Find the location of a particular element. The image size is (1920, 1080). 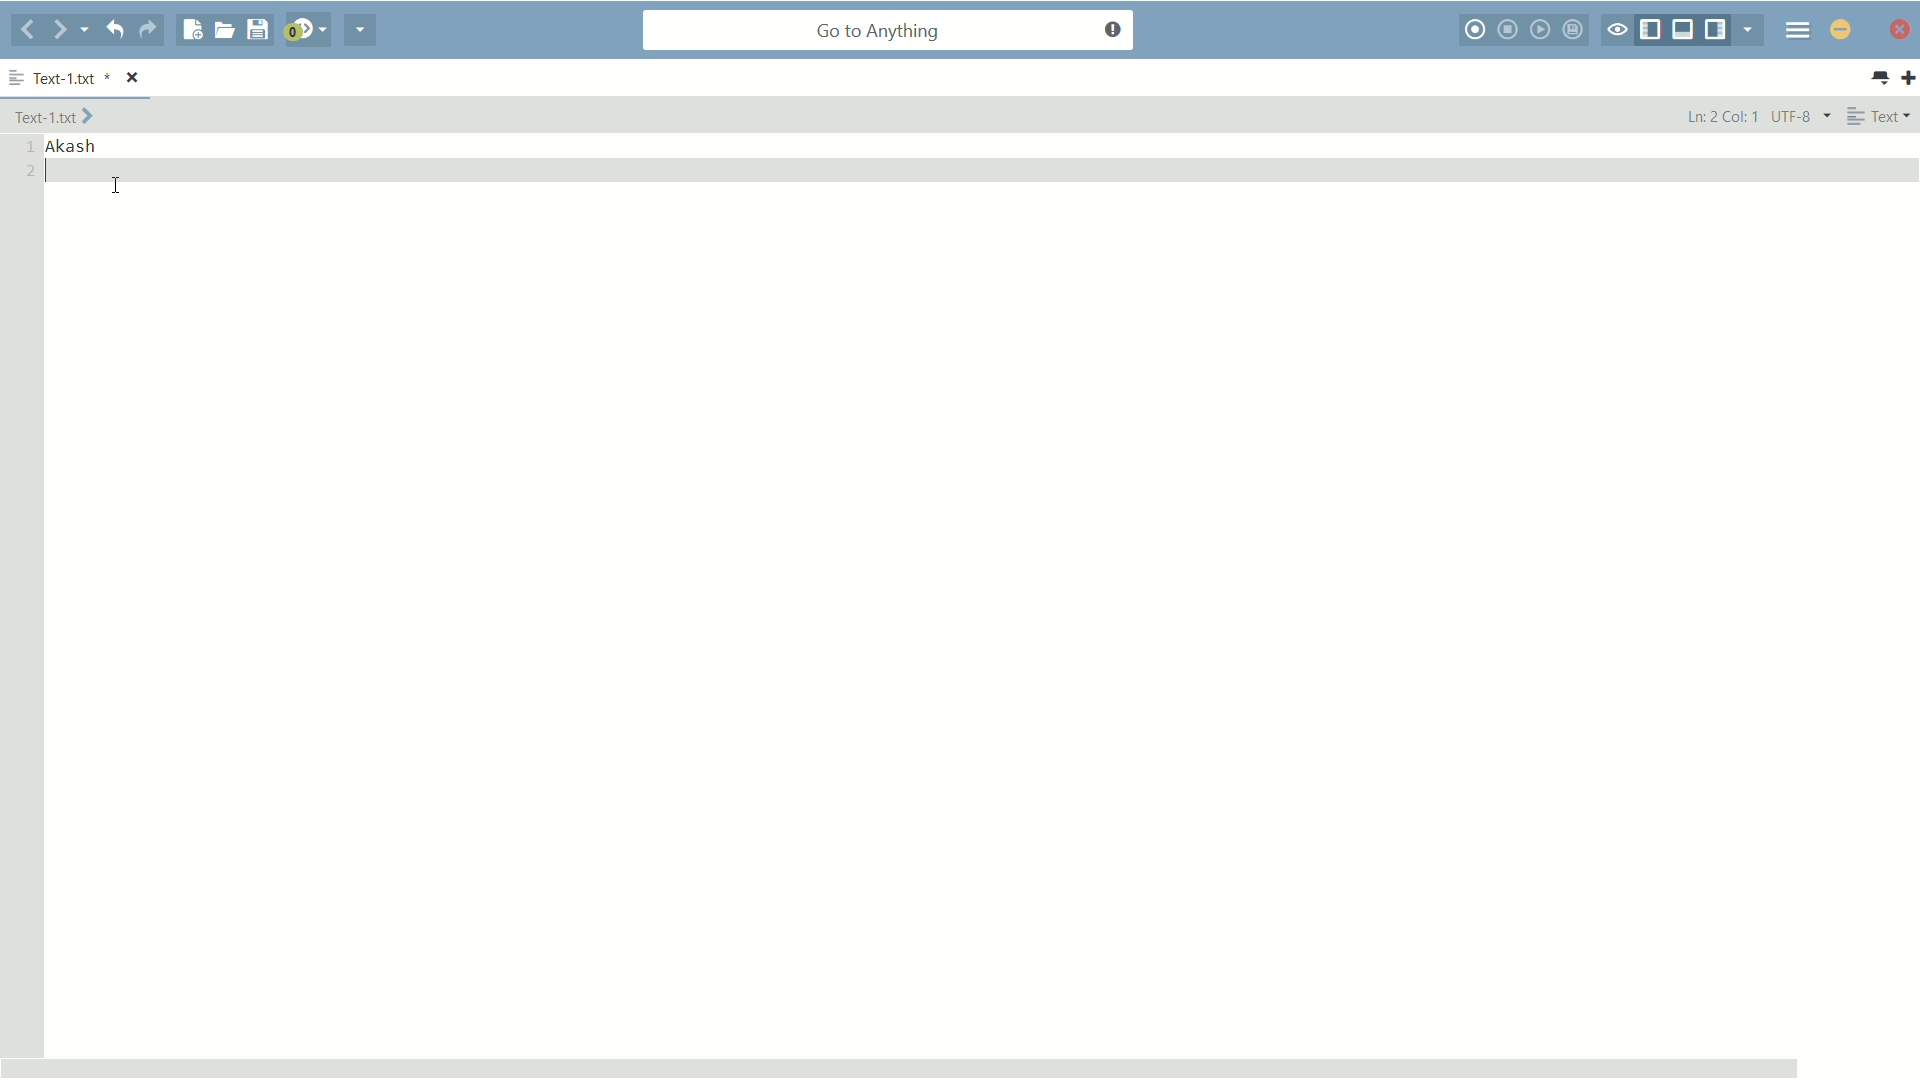

save file is located at coordinates (259, 30).